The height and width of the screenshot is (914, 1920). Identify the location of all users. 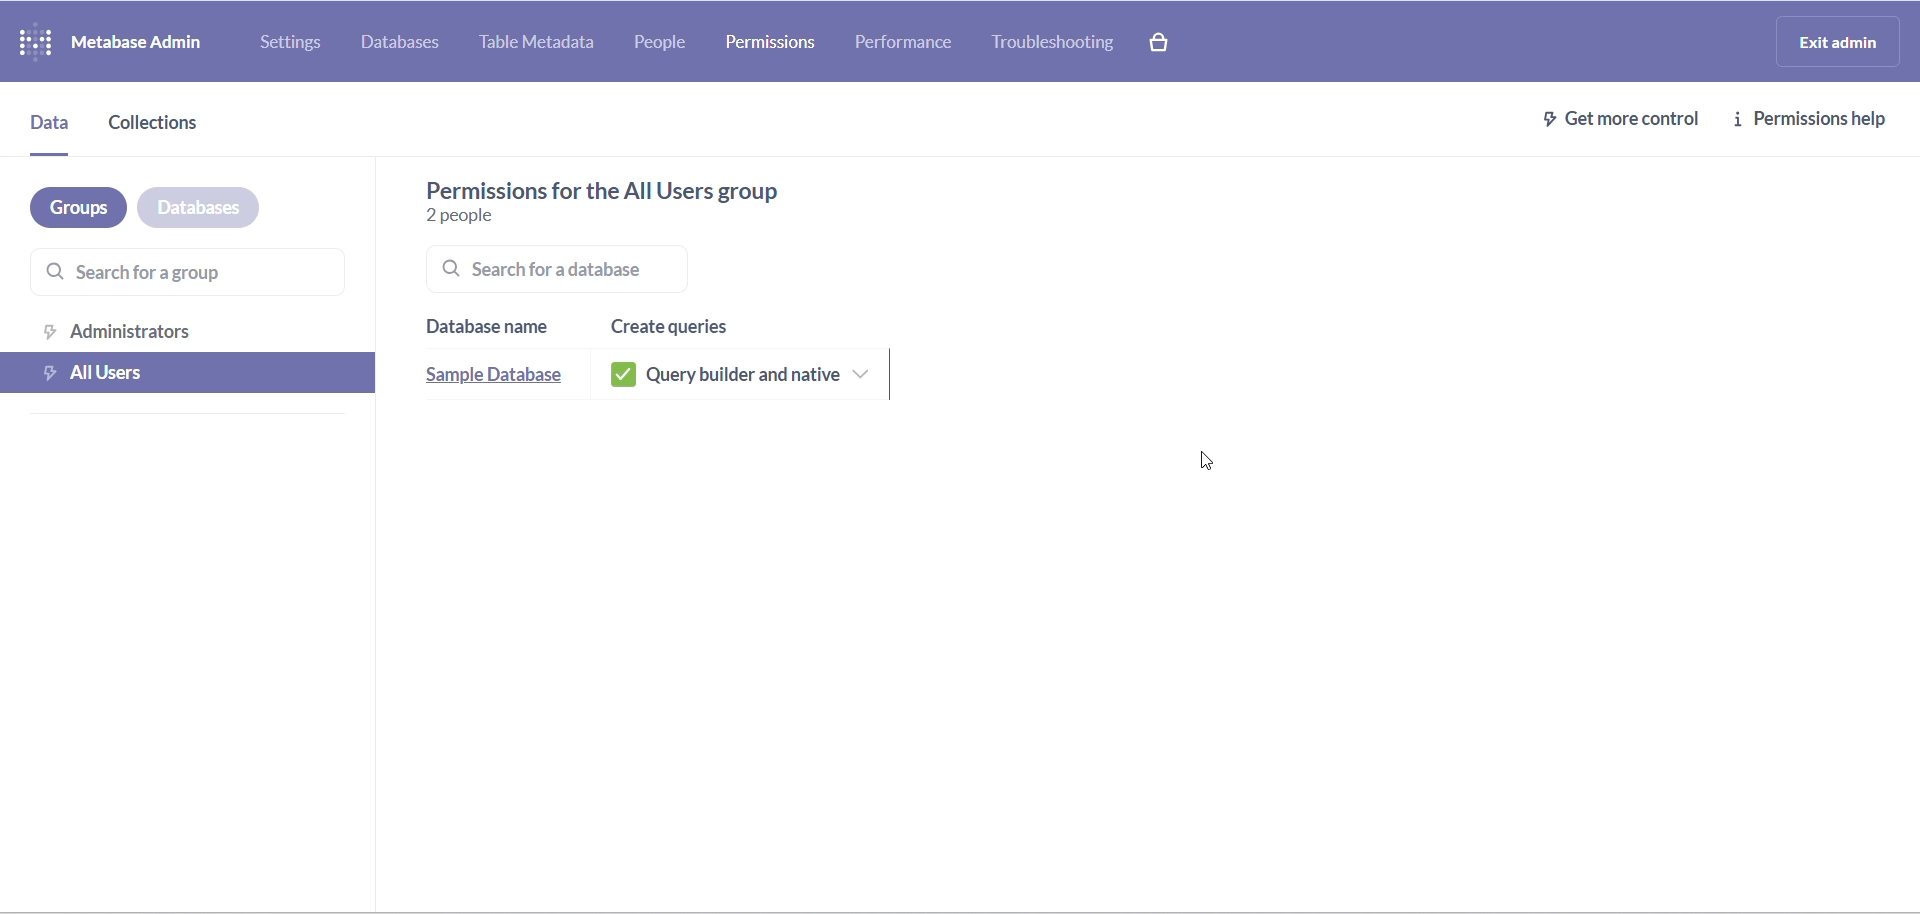
(192, 371).